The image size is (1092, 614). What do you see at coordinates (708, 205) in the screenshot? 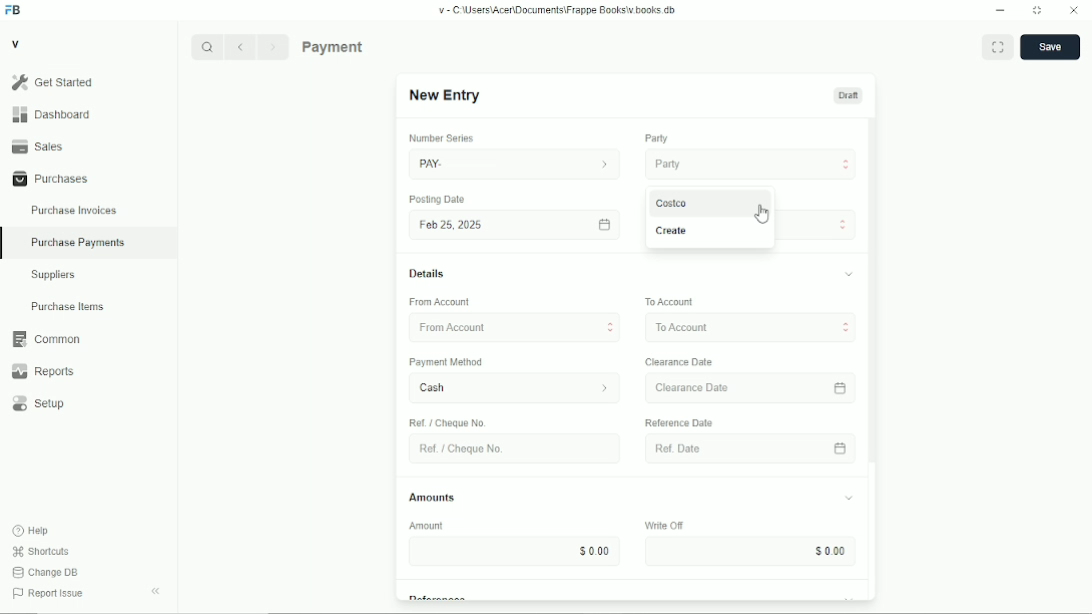
I see `Costco` at bounding box center [708, 205].